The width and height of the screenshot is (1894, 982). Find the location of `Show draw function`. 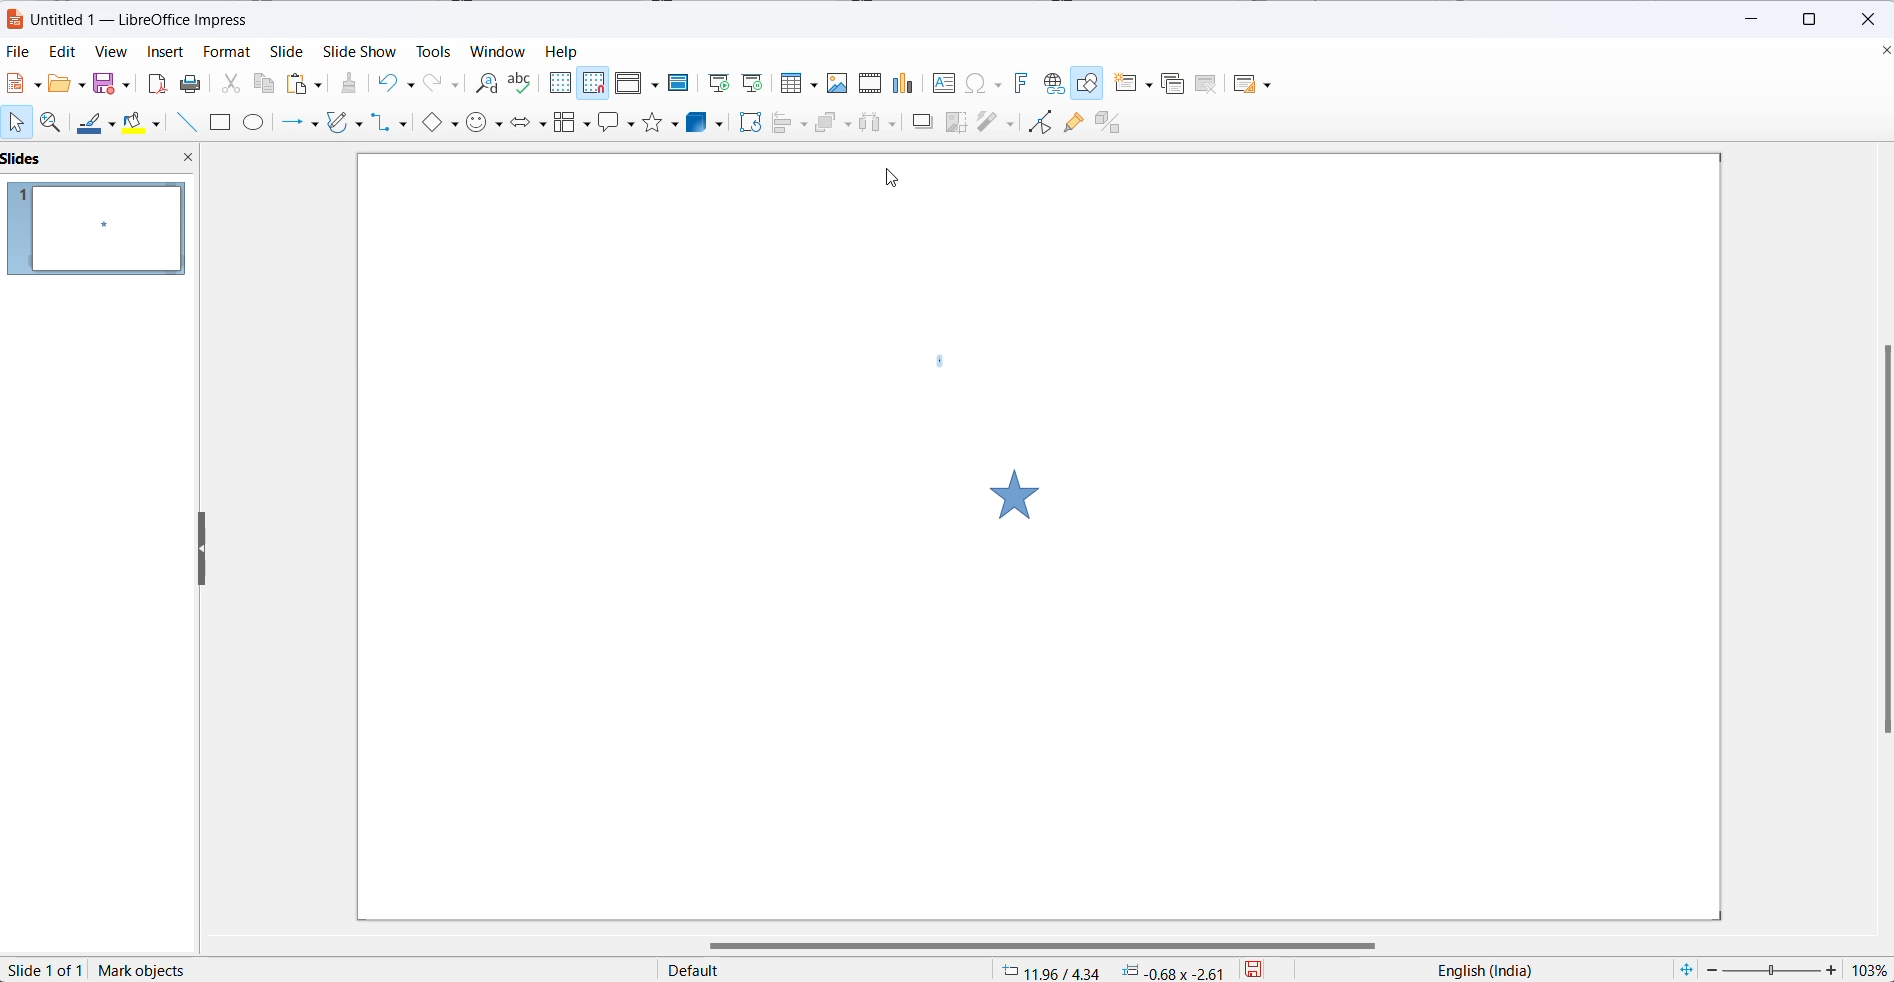

Show draw function is located at coordinates (1089, 83).